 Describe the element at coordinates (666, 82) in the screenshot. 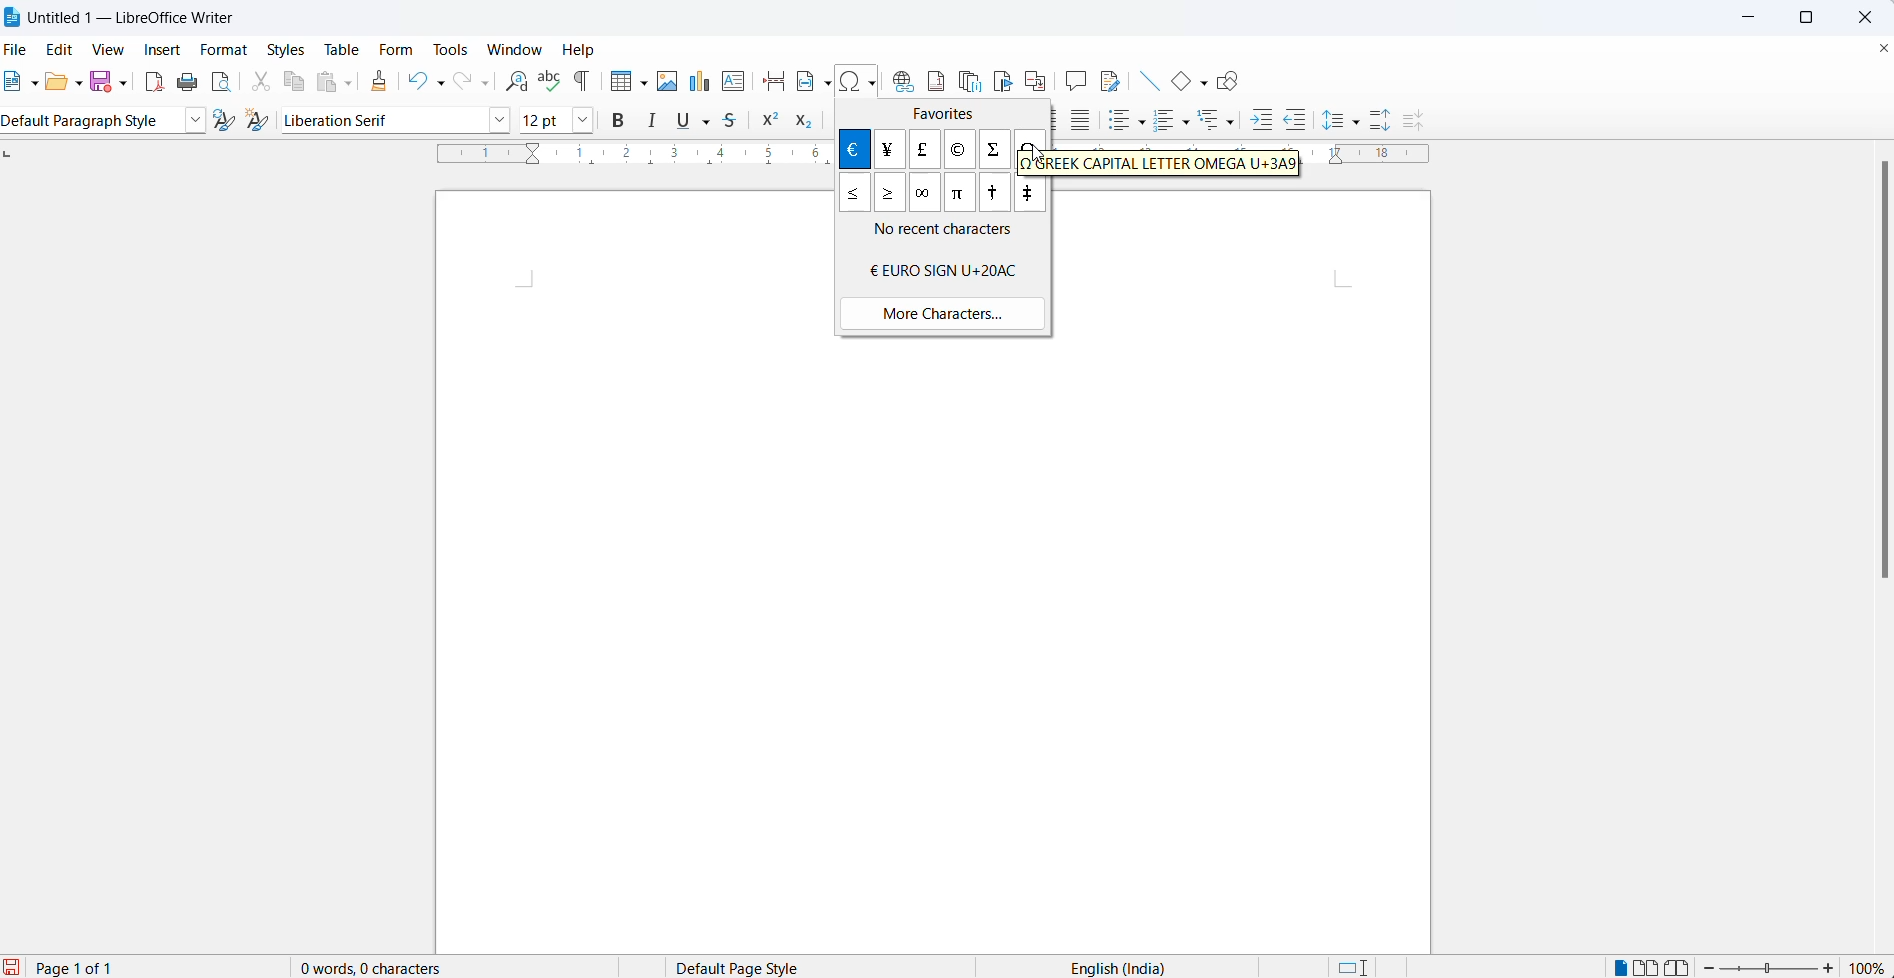

I see `insert images` at that location.